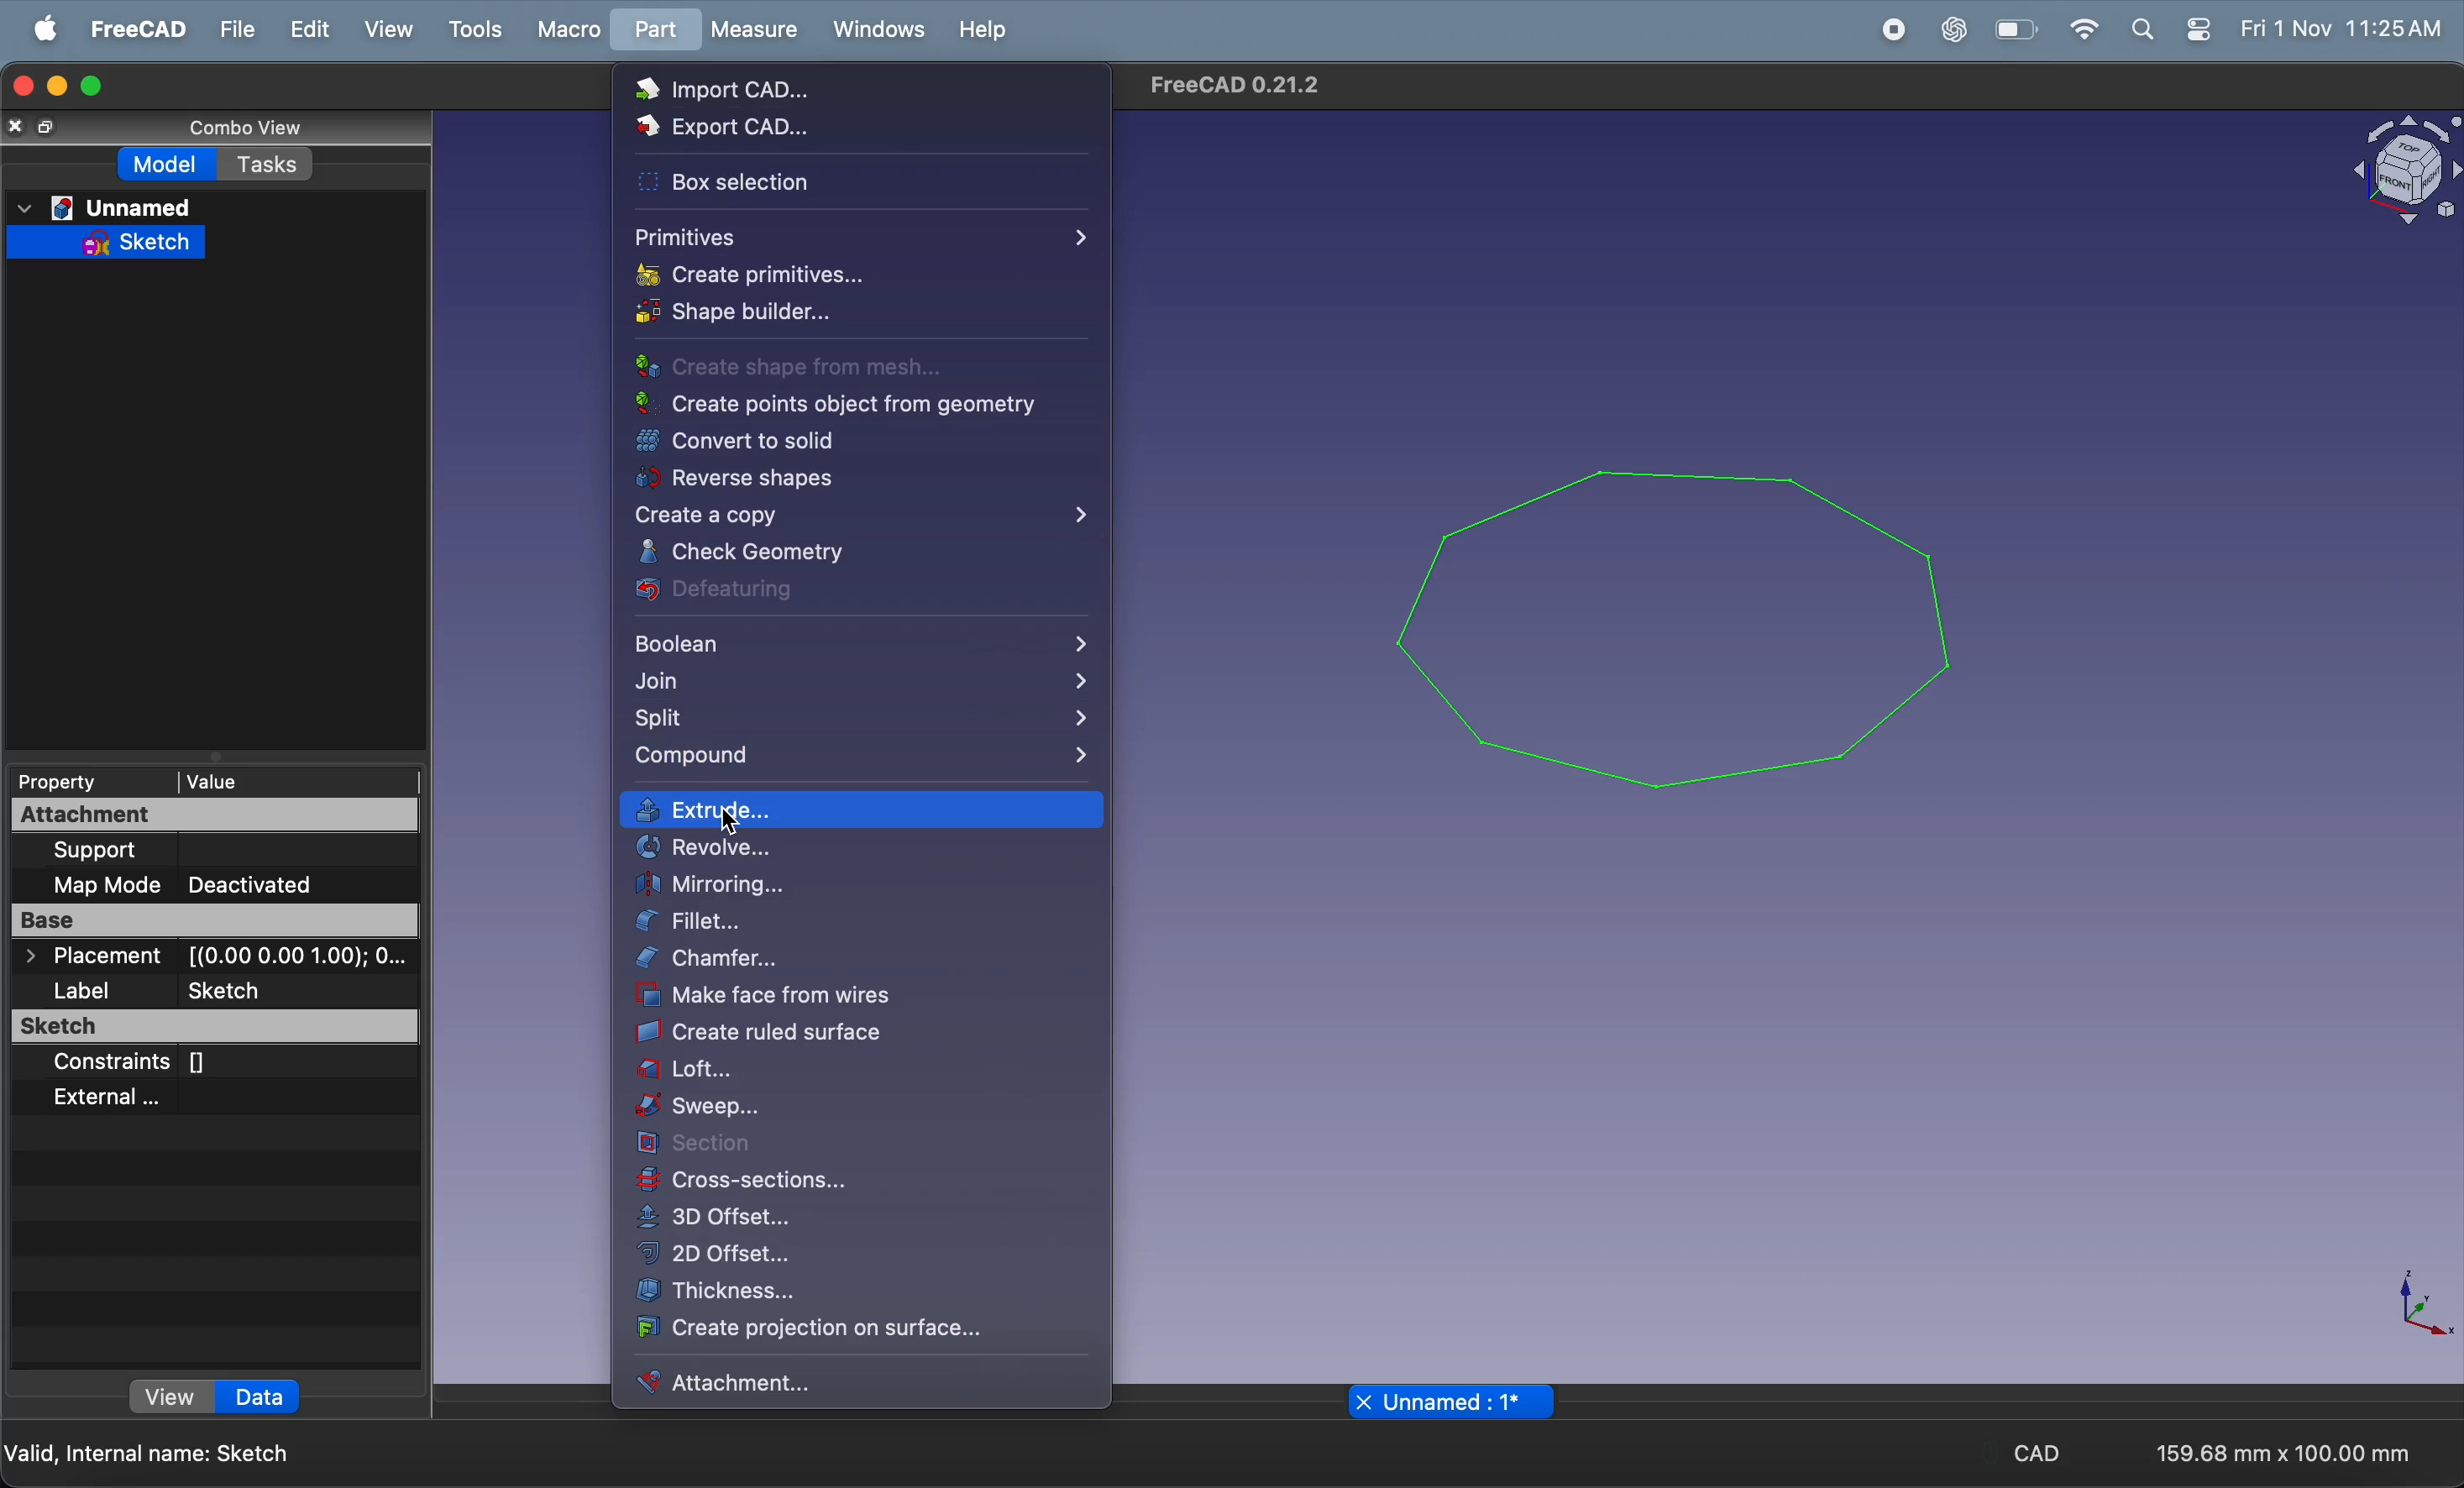  What do you see at coordinates (815, 369) in the screenshot?
I see `create shape from mesh` at bounding box center [815, 369].